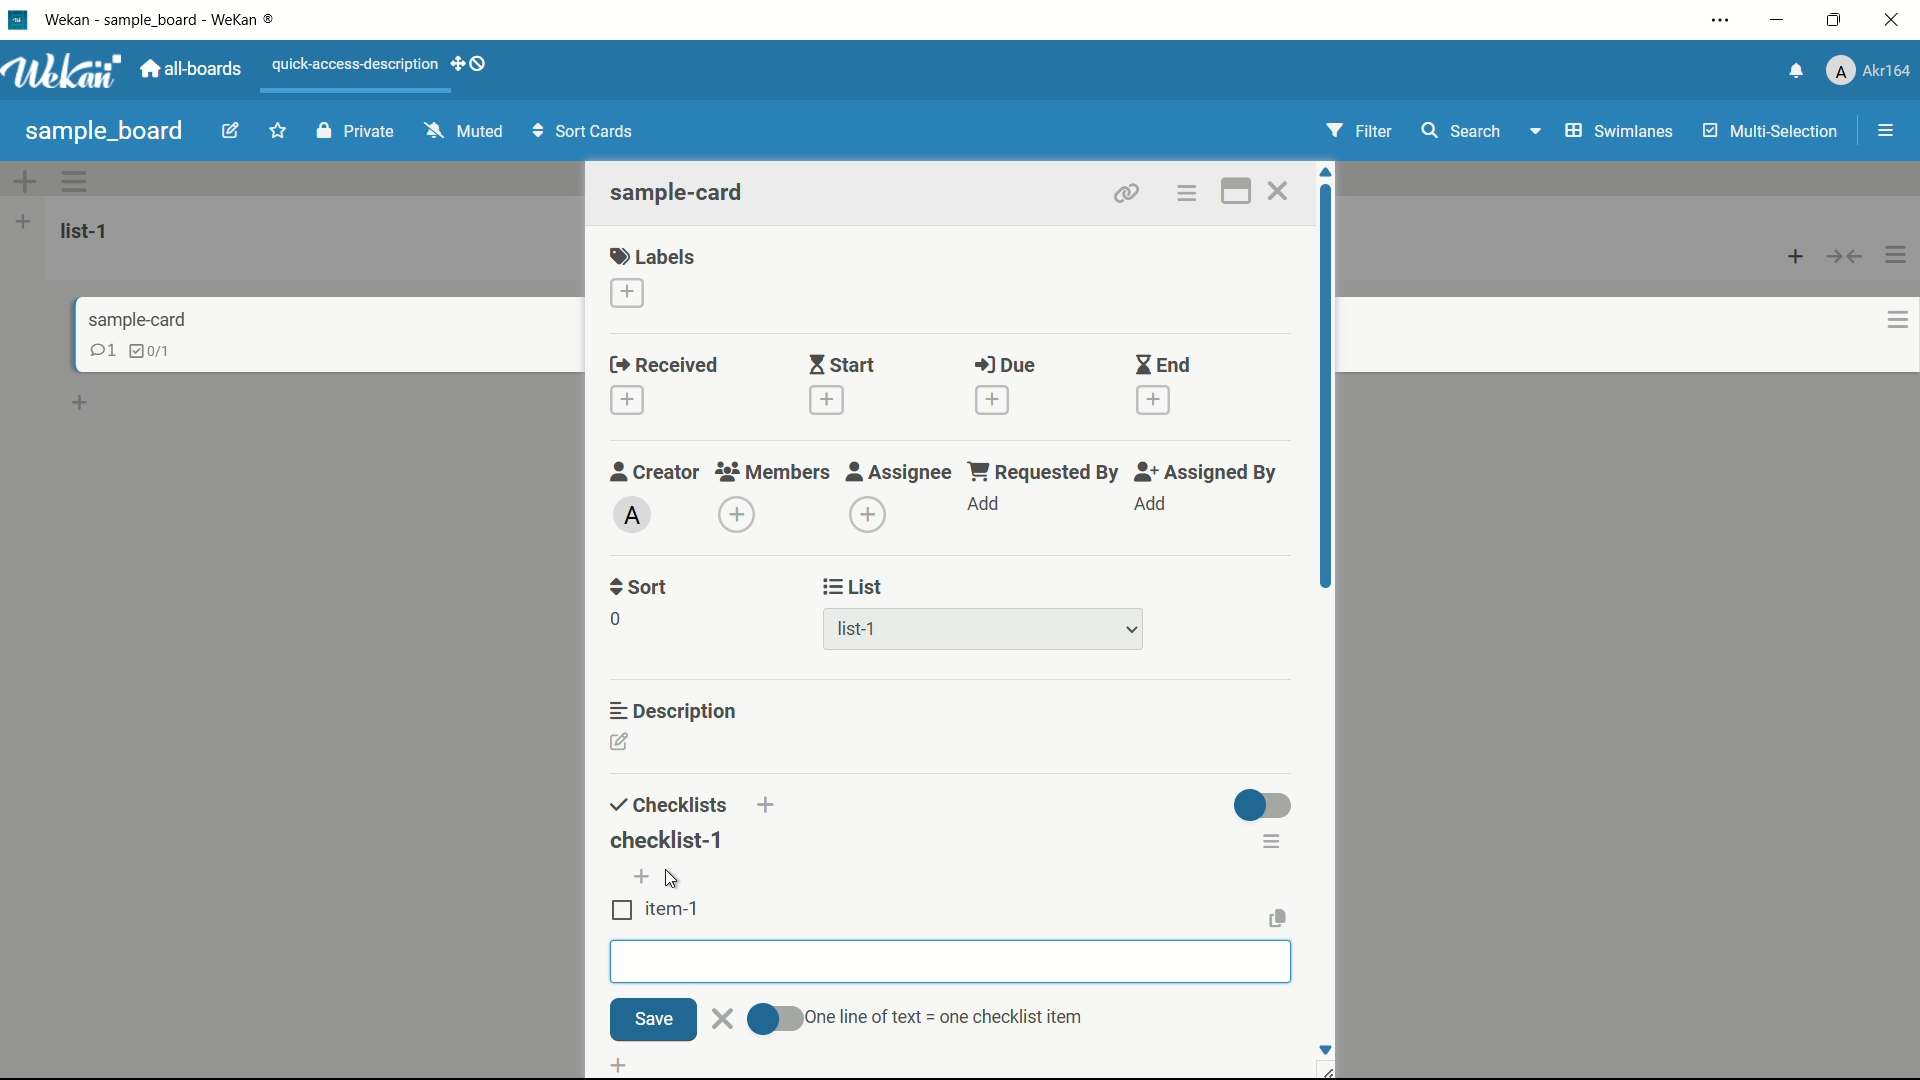 Image resolution: width=1920 pixels, height=1080 pixels. I want to click on labels, so click(655, 254).